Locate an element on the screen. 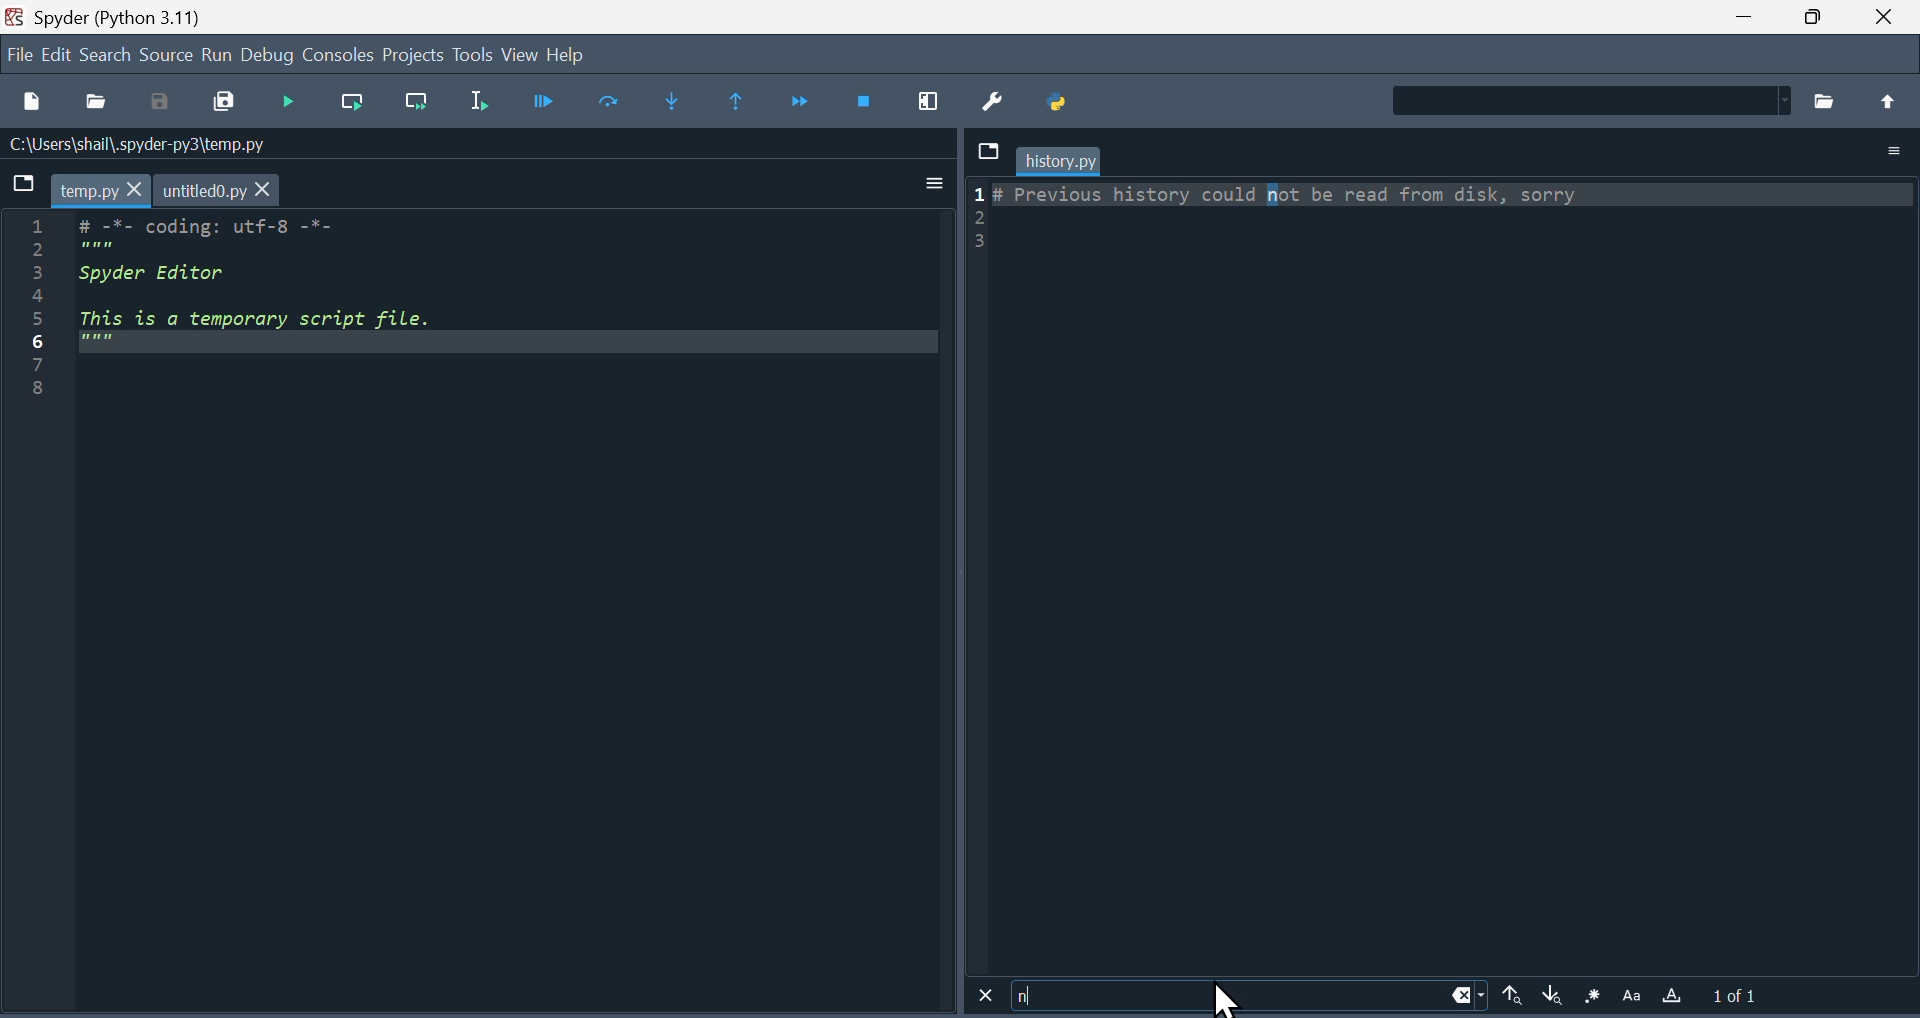 This screenshot has height=1018, width=1920. close is located at coordinates (1884, 18).